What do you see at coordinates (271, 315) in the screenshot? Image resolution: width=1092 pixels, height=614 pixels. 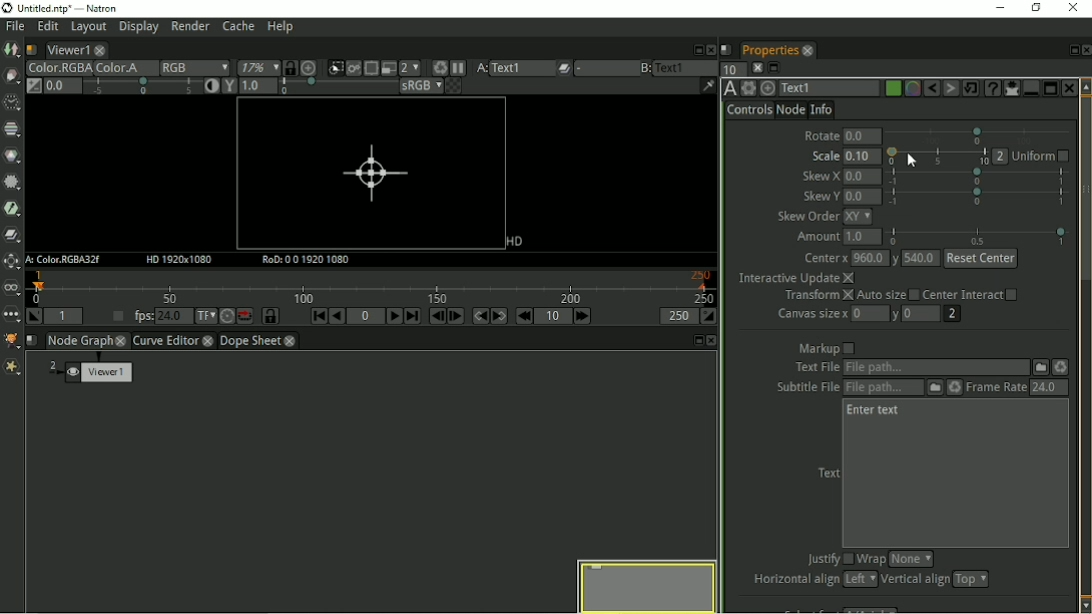 I see `Synchronize` at bounding box center [271, 315].